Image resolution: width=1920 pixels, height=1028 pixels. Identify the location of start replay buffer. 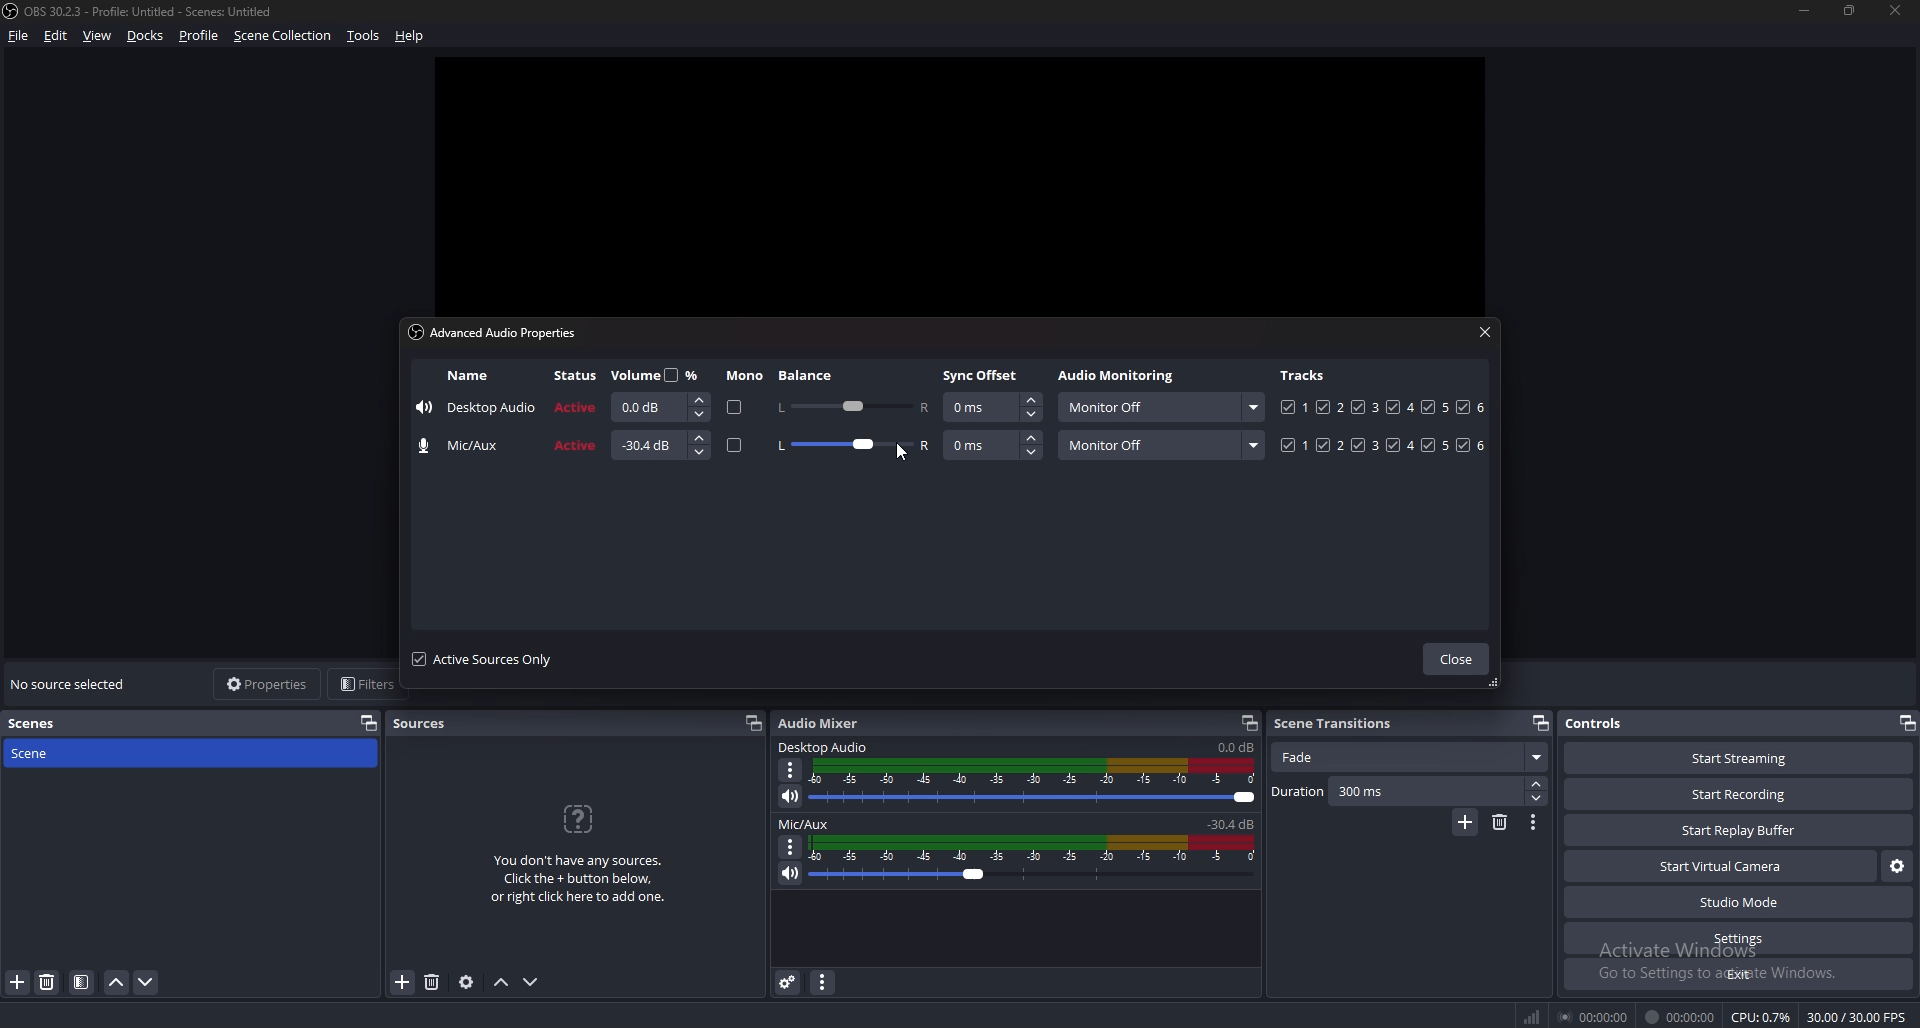
(1737, 829).